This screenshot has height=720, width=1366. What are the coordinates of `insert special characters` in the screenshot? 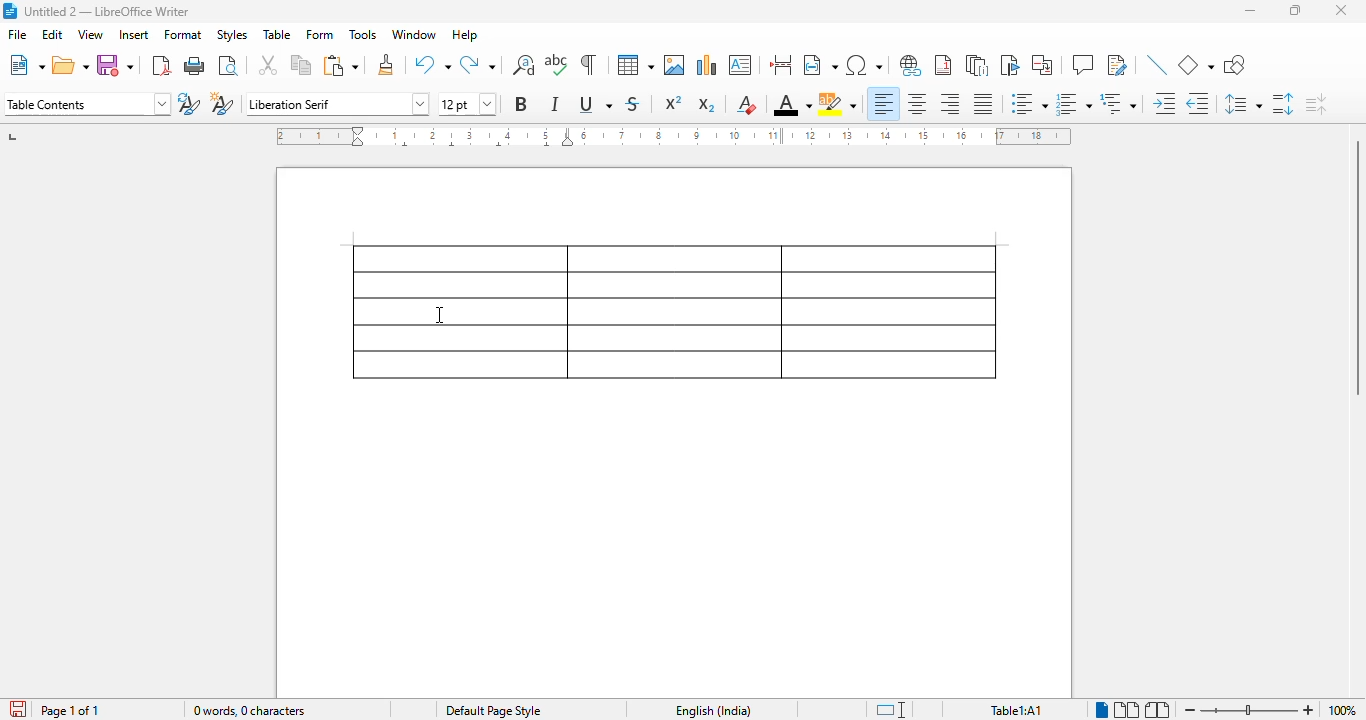 It's located at (864, 65).